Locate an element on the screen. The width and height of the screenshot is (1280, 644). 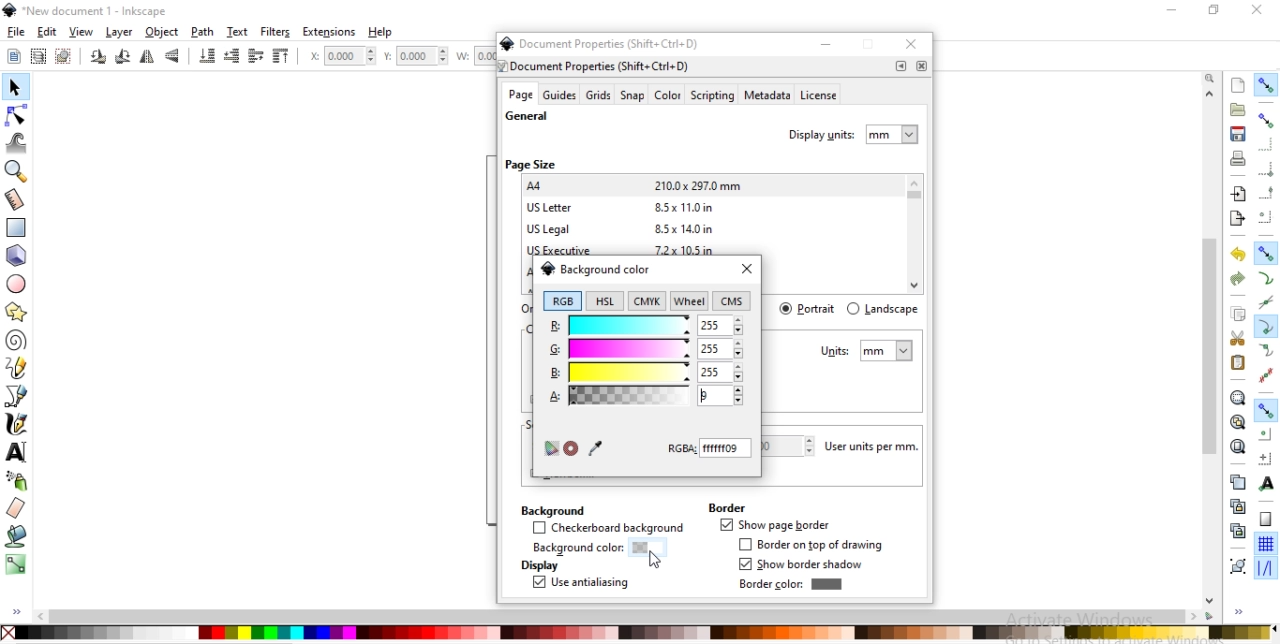
file is located at coordinates (16, 32).